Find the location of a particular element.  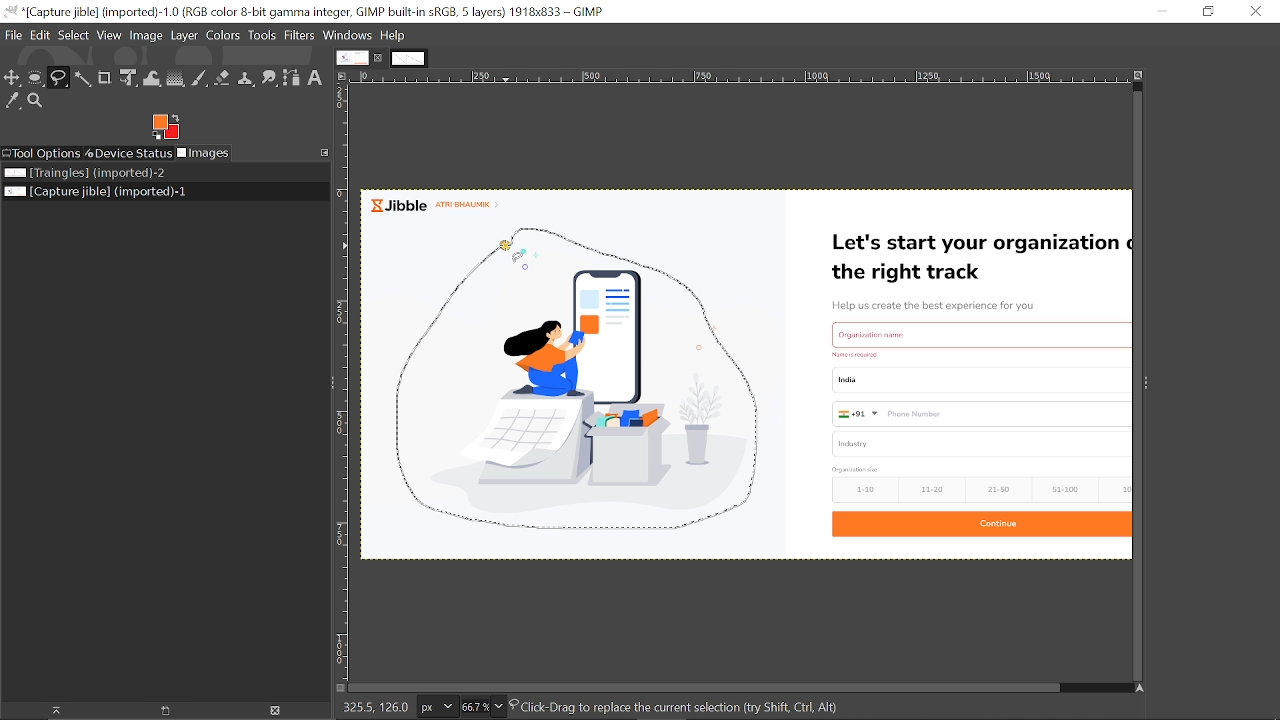

Current image file is located at coordinates (98, 192).